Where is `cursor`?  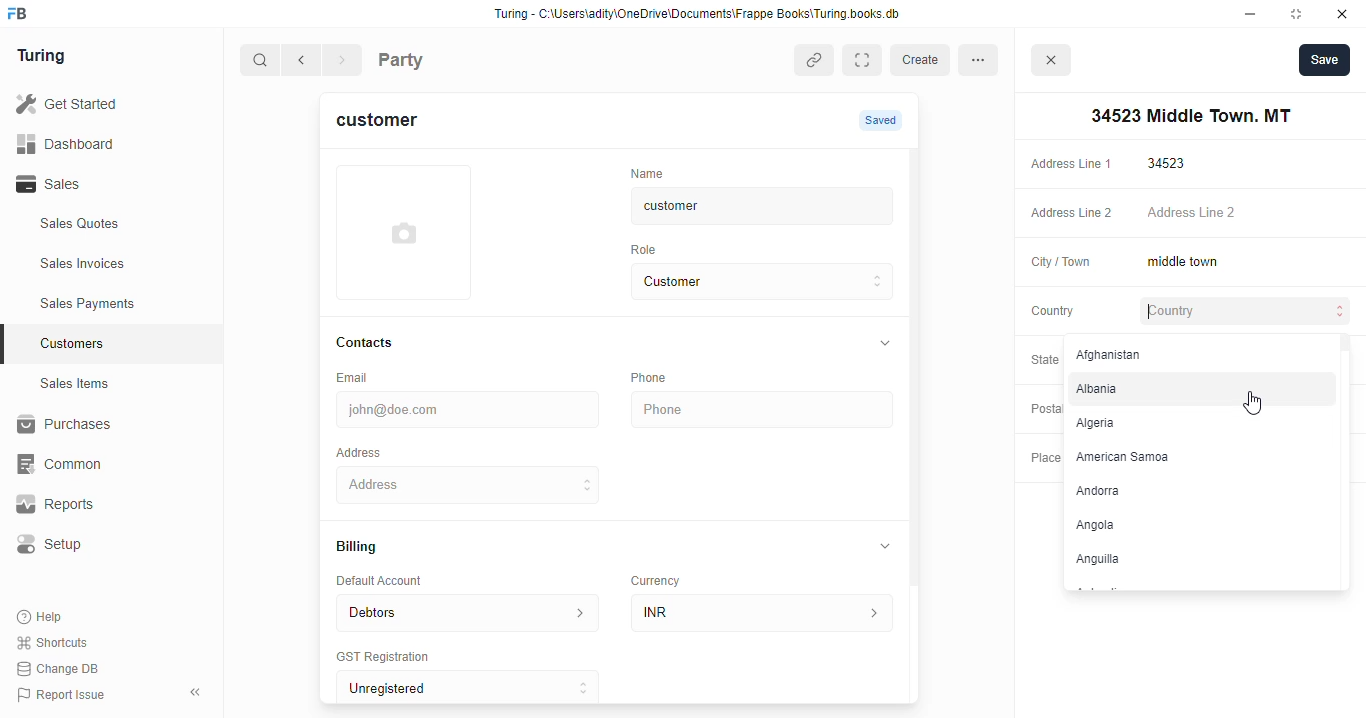
cursor is located at coordinates (1253, 403).